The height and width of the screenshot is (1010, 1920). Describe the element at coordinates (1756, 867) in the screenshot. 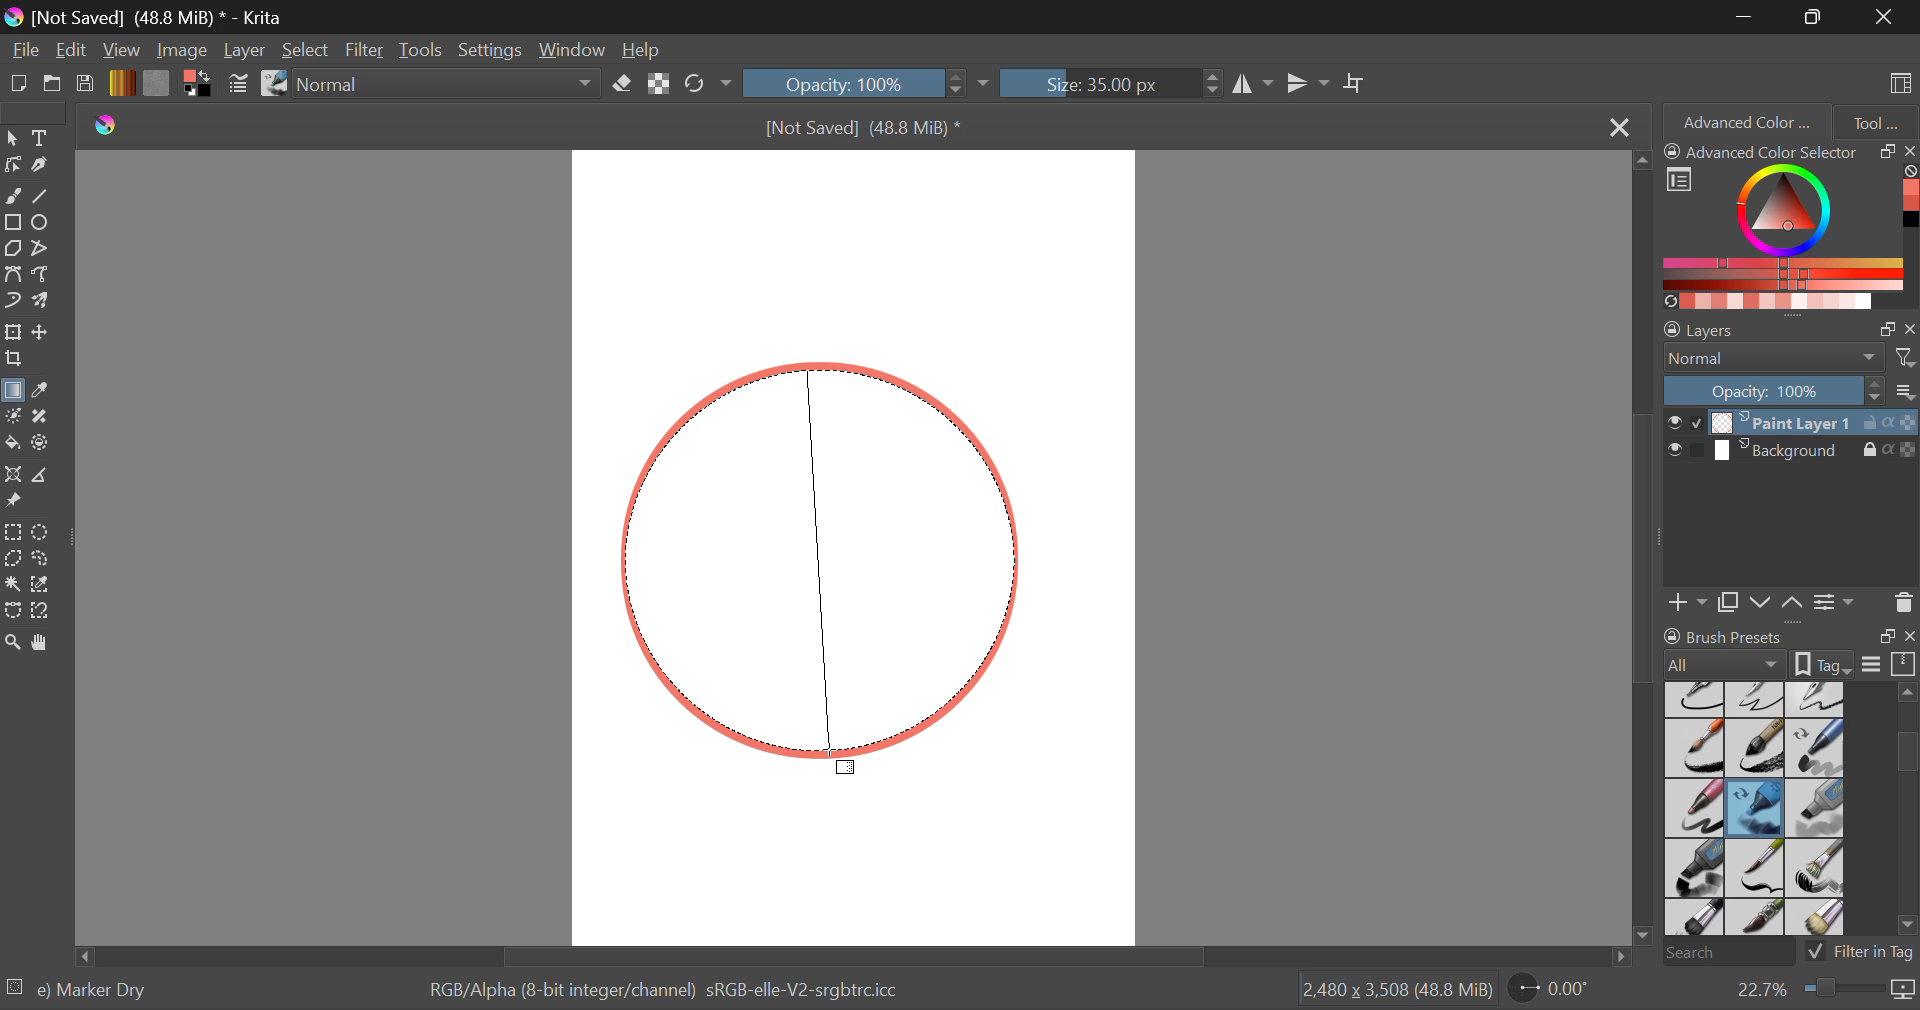

I see `Bristles-1 Details` at that location.